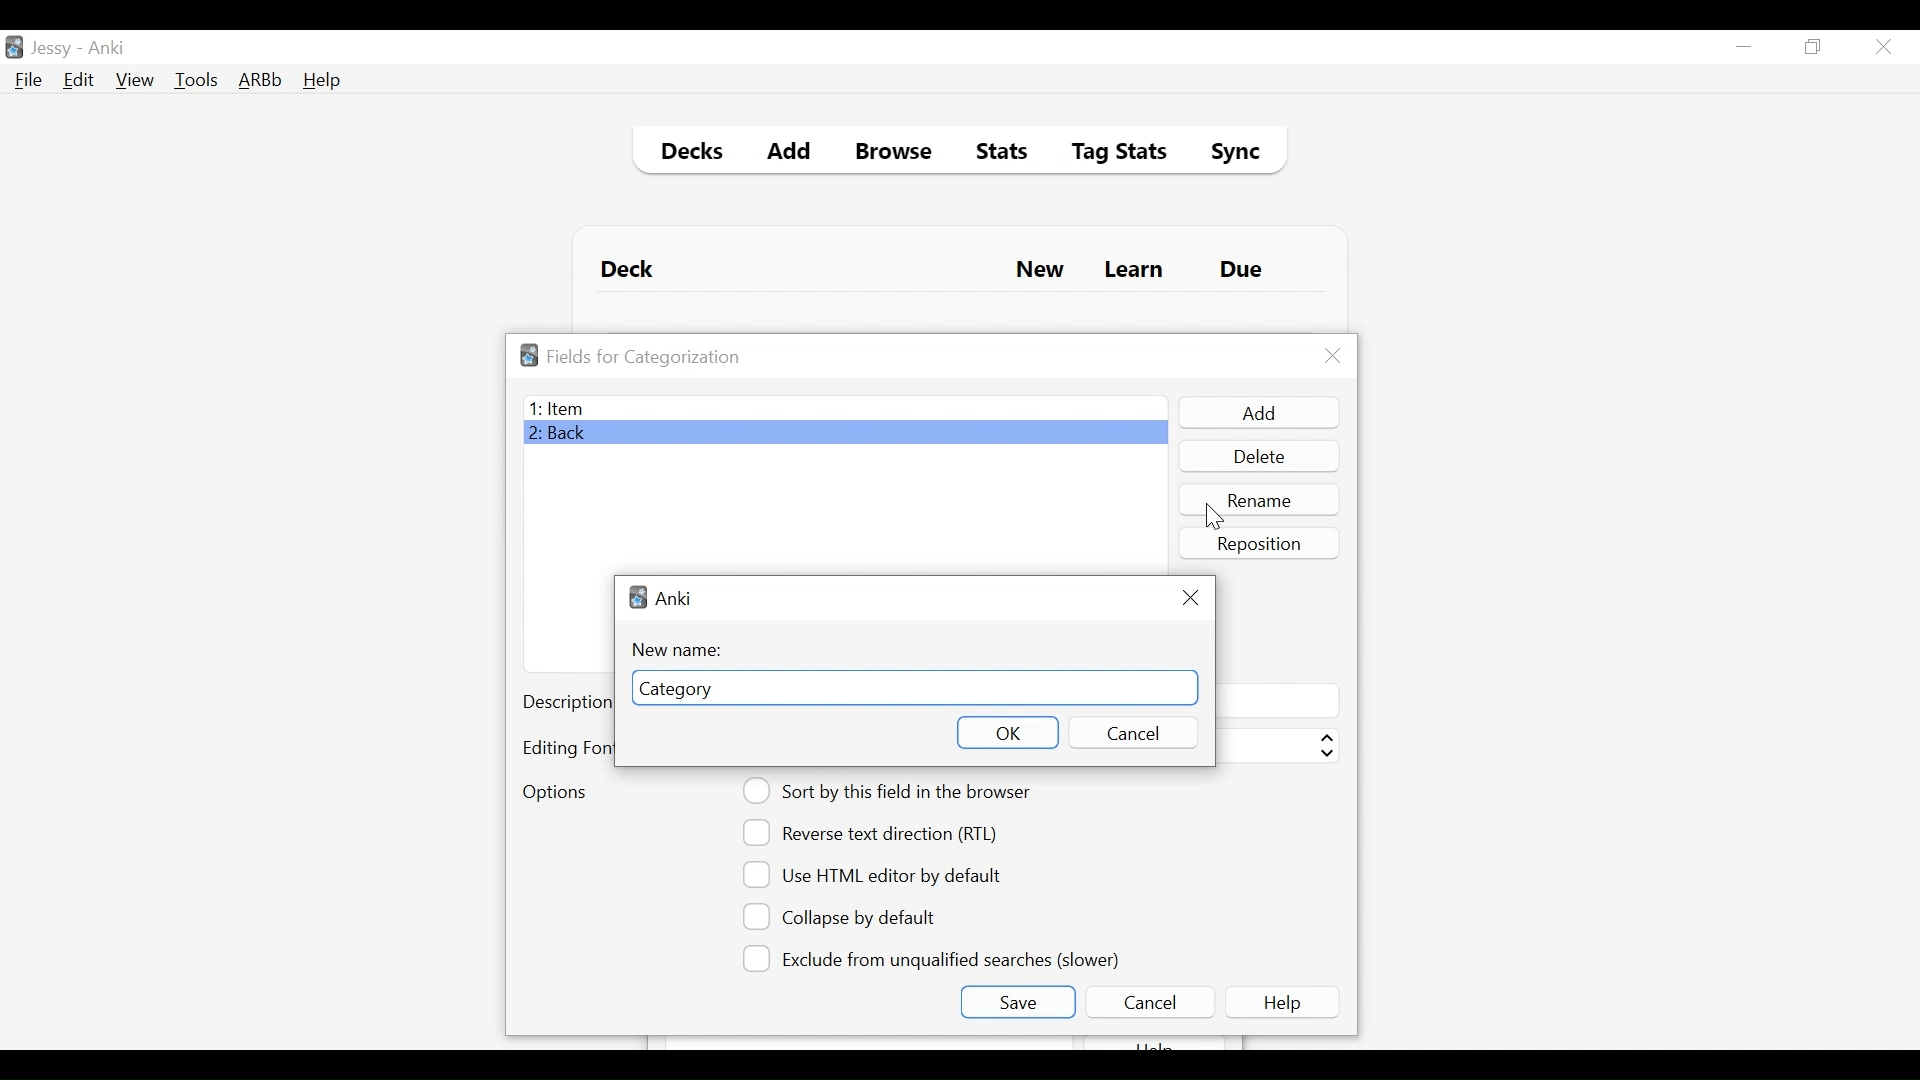 This screenshot has height=1080, width=1920. Describe the element at coordinates (1276, 746) in the screenshot. I see `Adjust Font Size` at that location.